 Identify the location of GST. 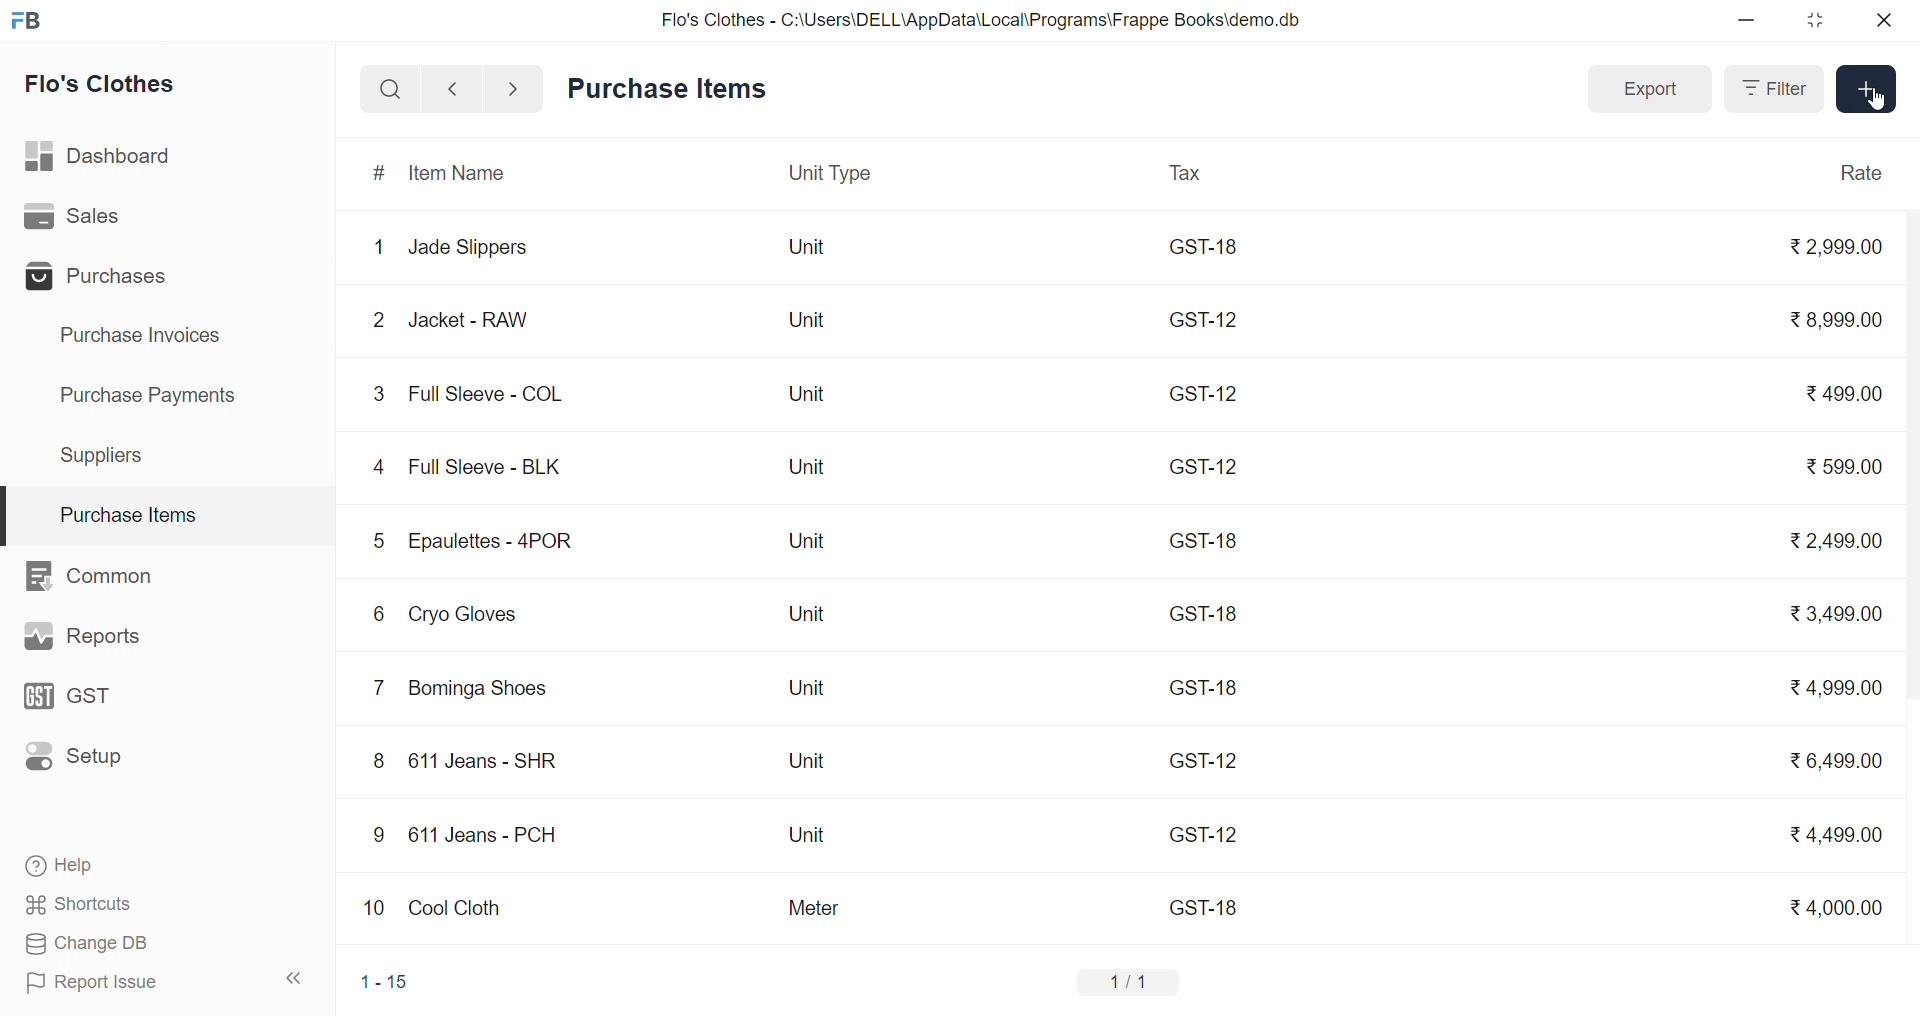
(94, 699).